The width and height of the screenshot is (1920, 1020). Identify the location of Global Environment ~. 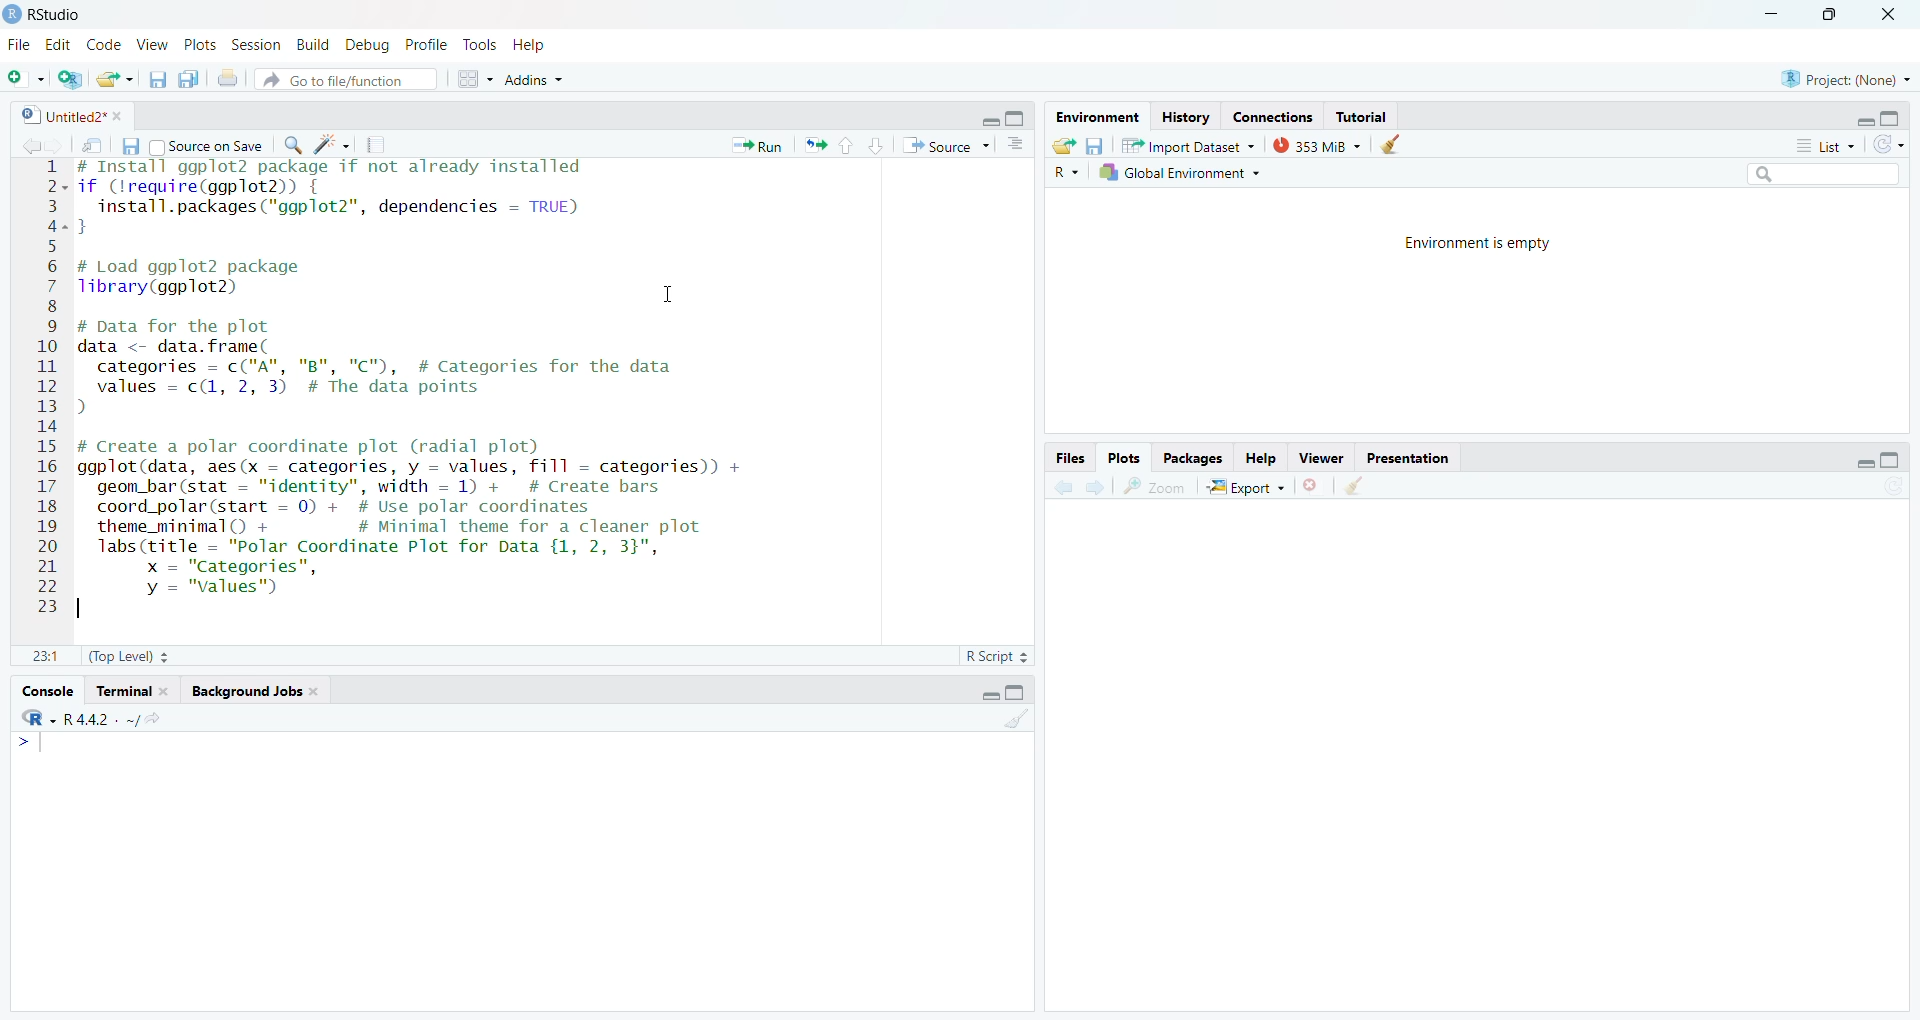
(1186, 176).